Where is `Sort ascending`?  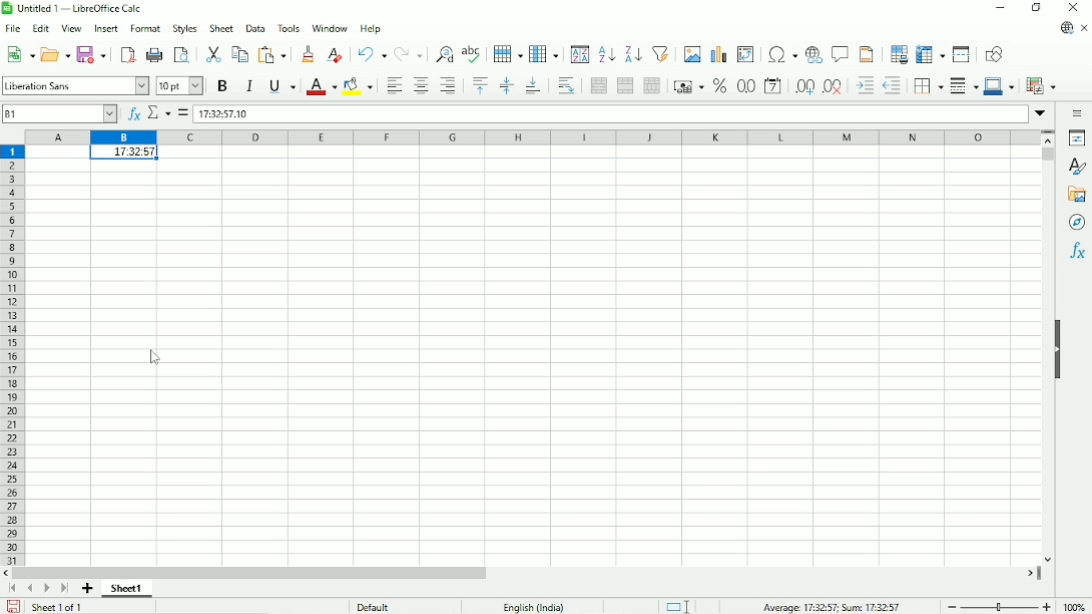 Sort ascending is located at coordinates (606, 54).